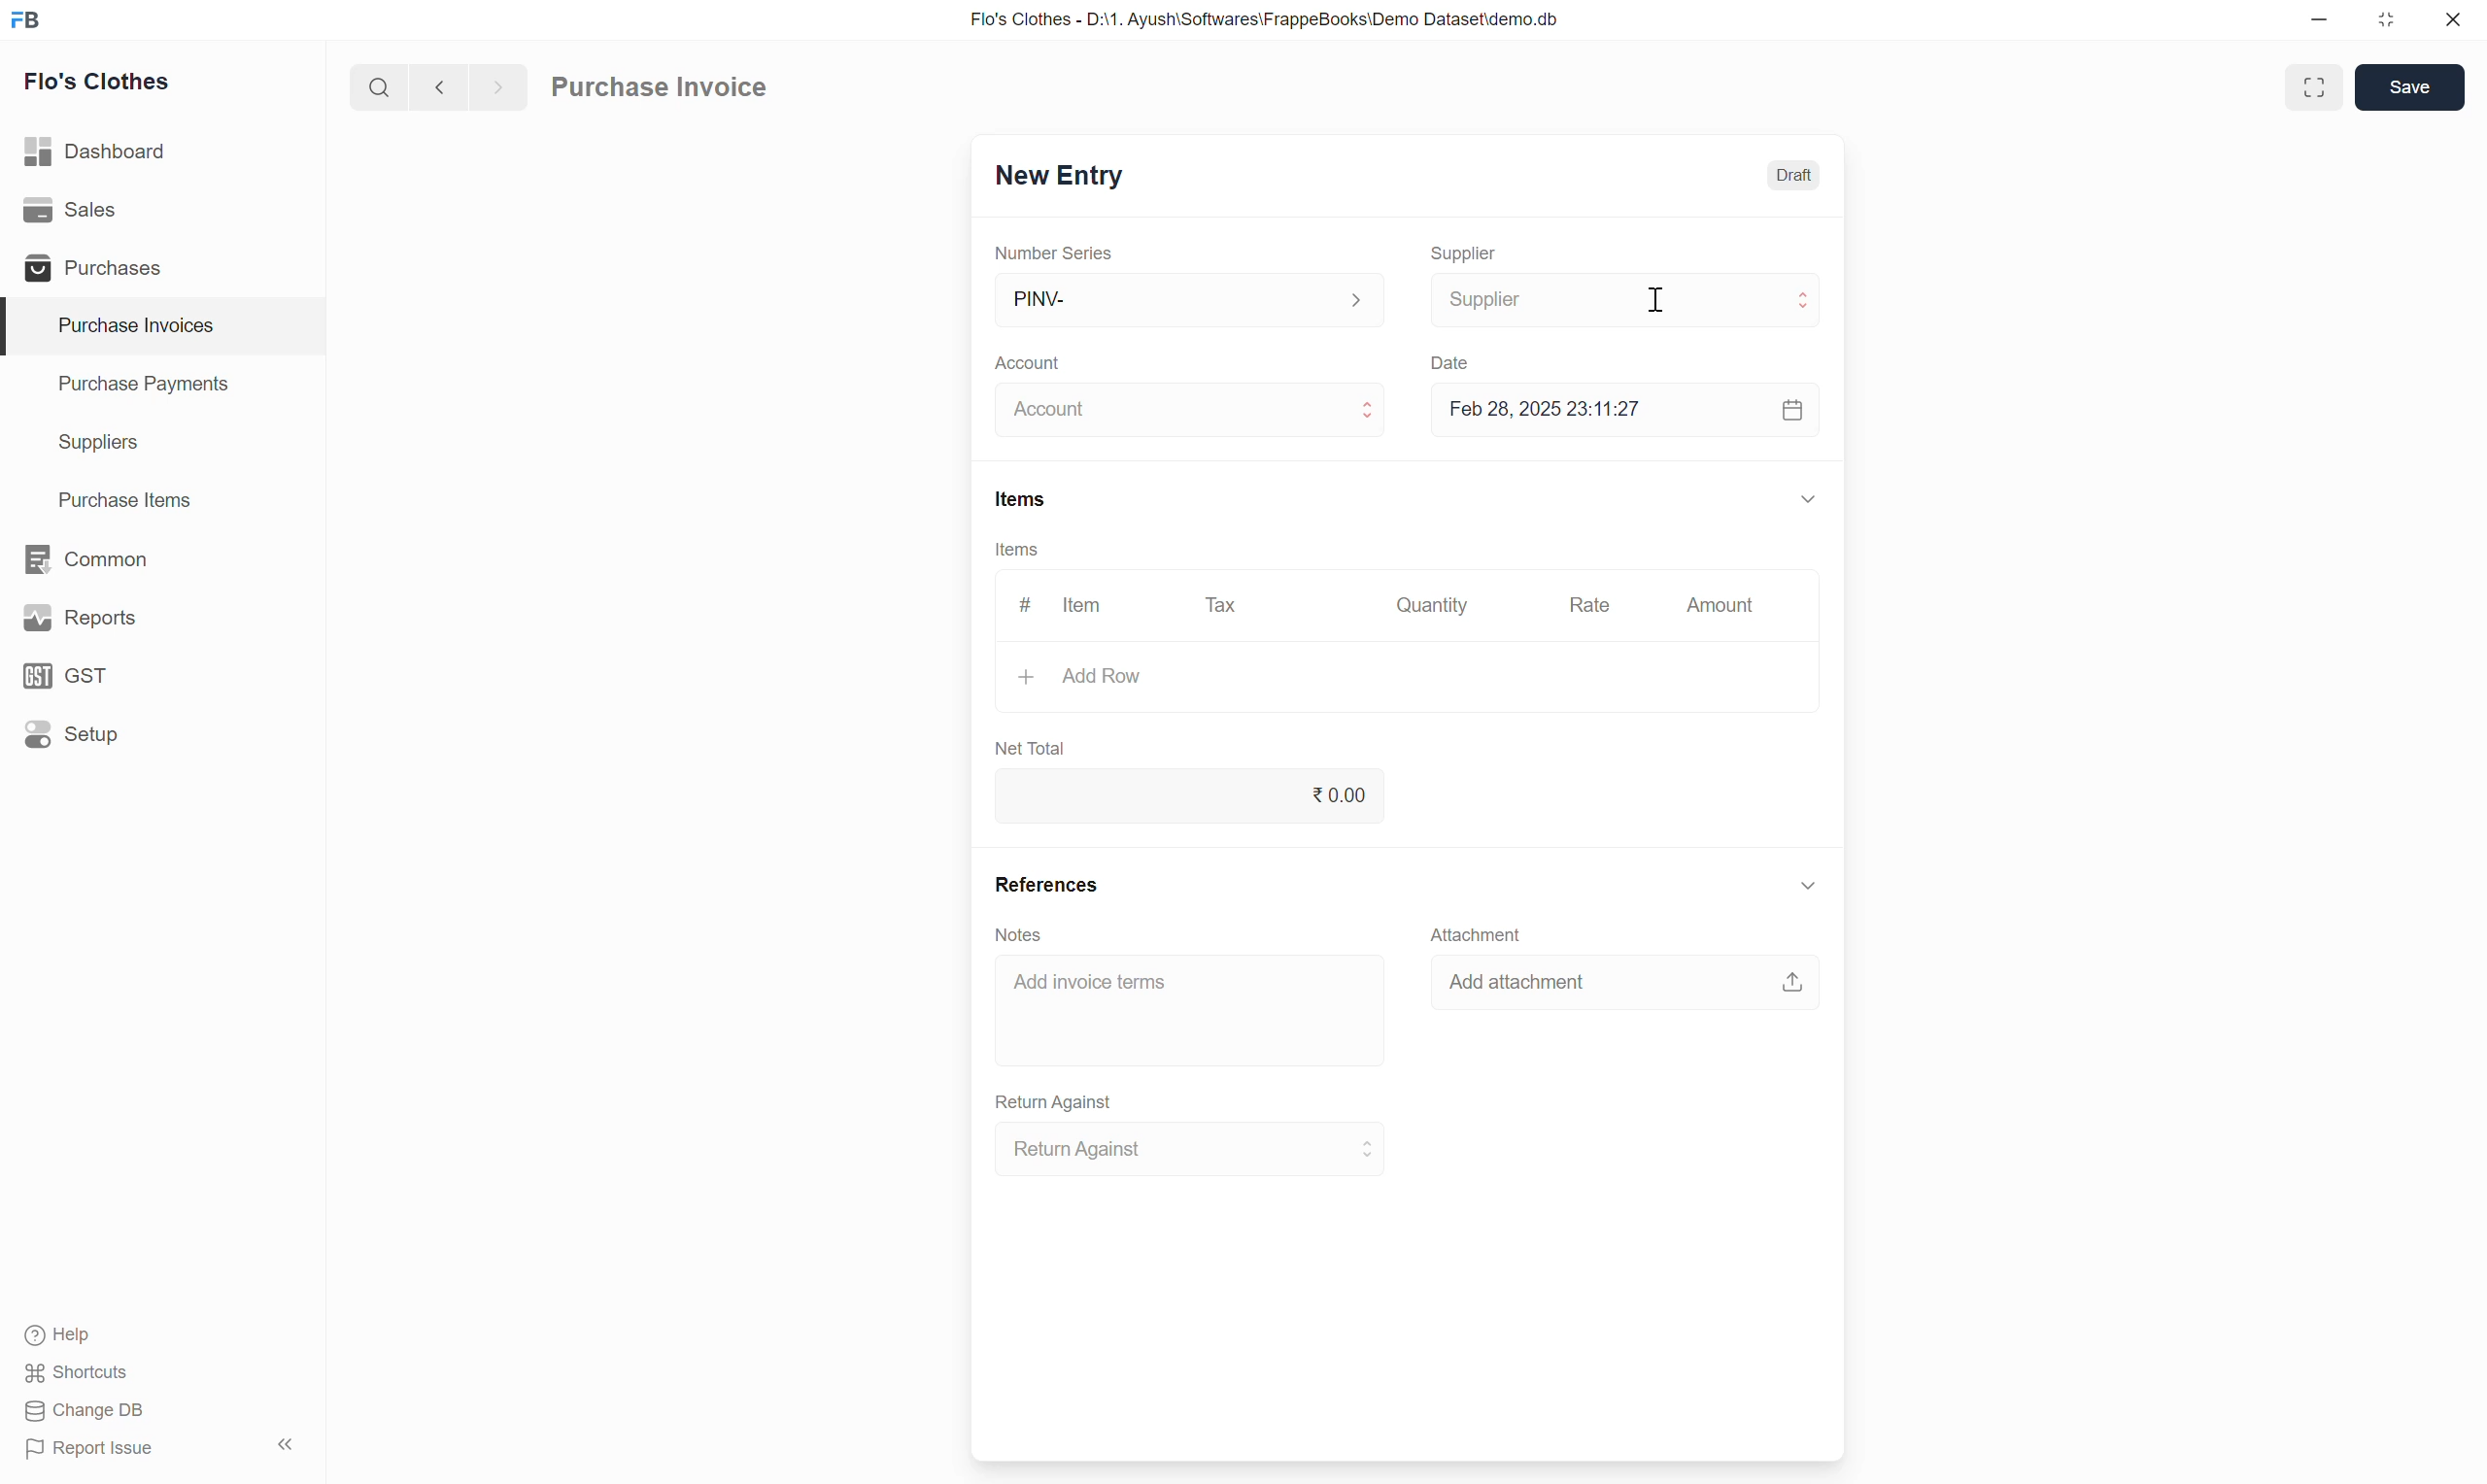  What do you see at coordinates (1594, 409) in the screenshot?
I see `Feb 28, 2025 23:11:27` at bounding box center [1594, 409].